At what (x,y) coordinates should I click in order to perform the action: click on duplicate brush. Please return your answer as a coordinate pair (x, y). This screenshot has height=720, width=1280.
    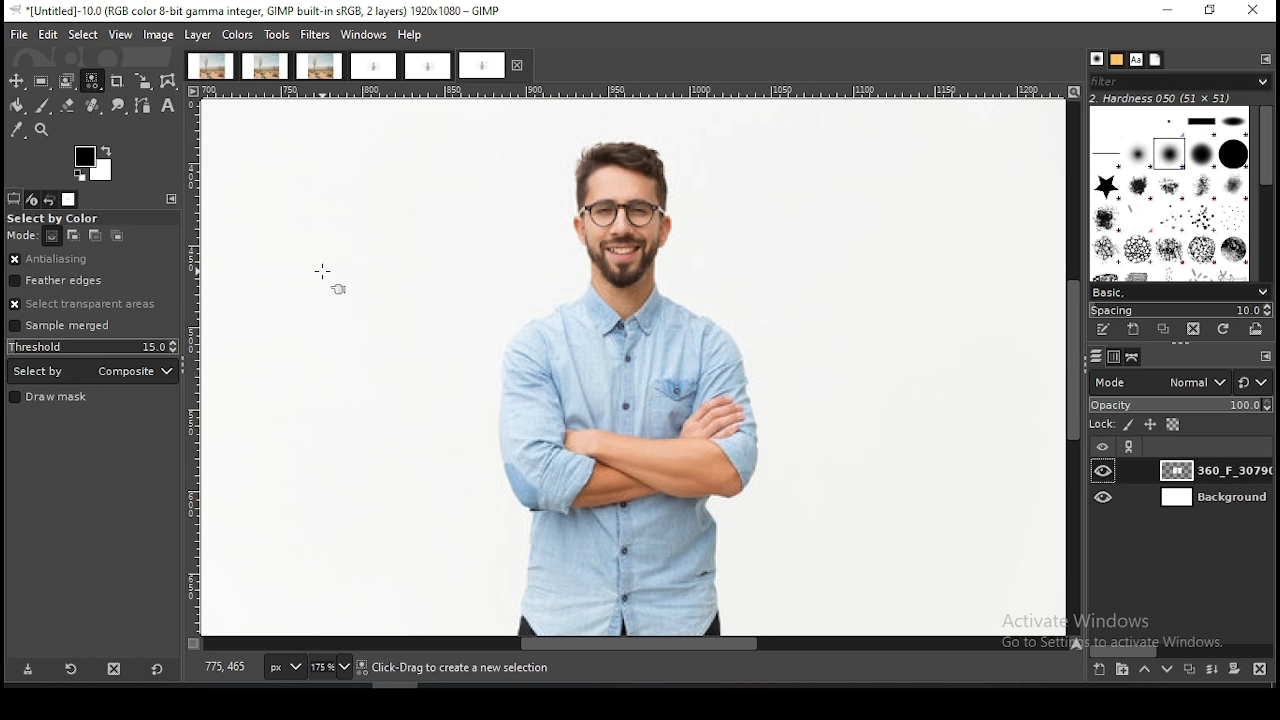
    Looking at the image, I should click on (1165, 331).